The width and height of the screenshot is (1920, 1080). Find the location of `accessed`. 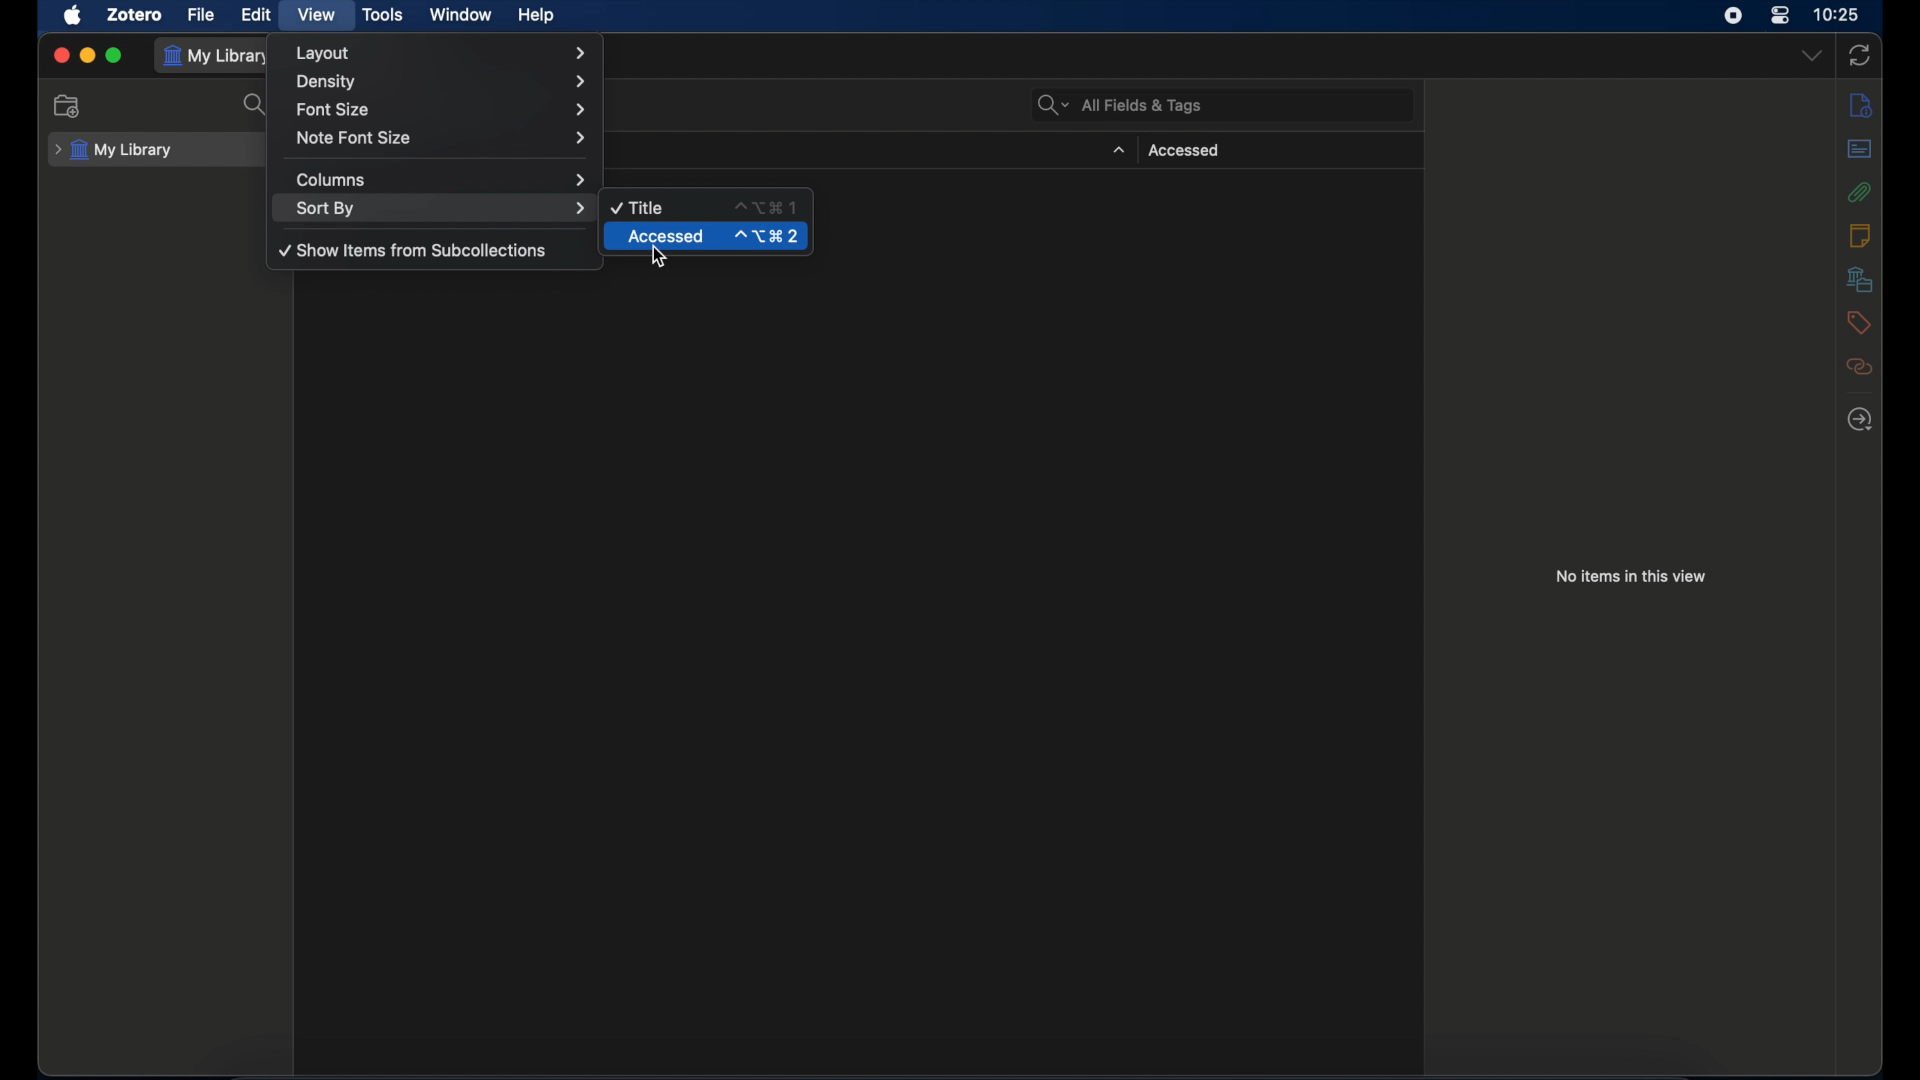

accessed is located at coordinates (1184, 151).